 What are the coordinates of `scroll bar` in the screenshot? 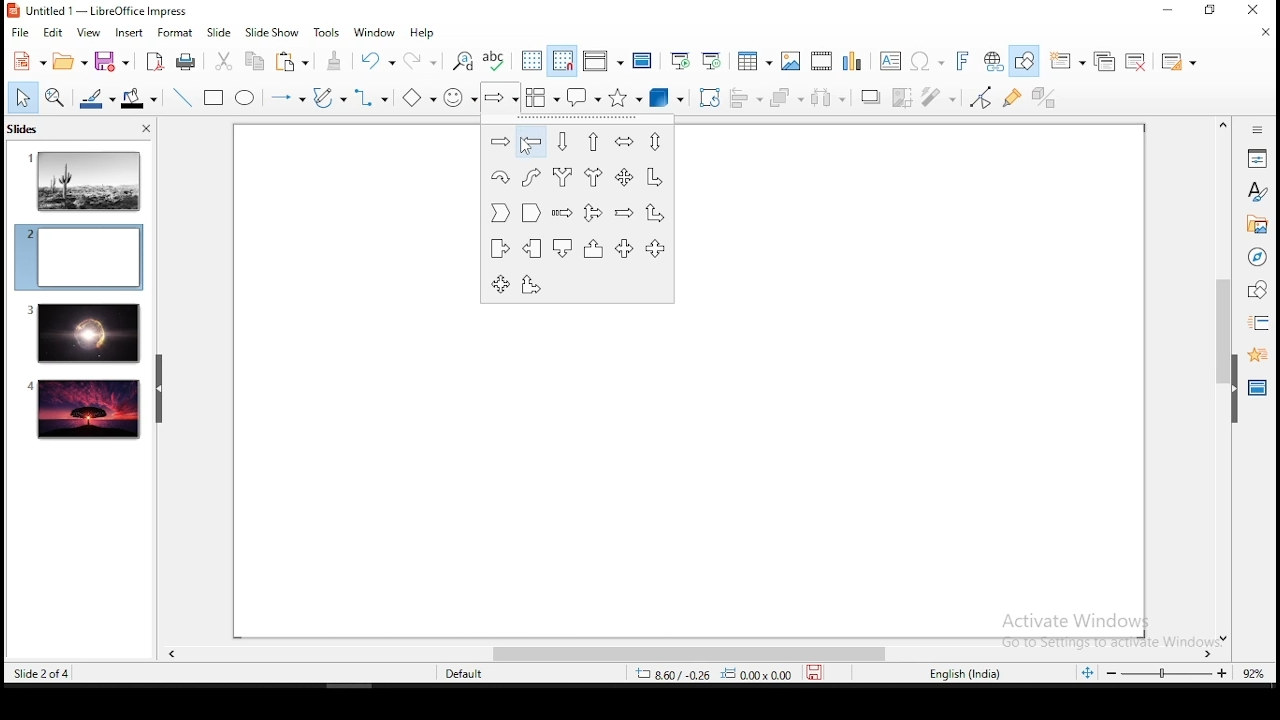 It's located at (681, 654).